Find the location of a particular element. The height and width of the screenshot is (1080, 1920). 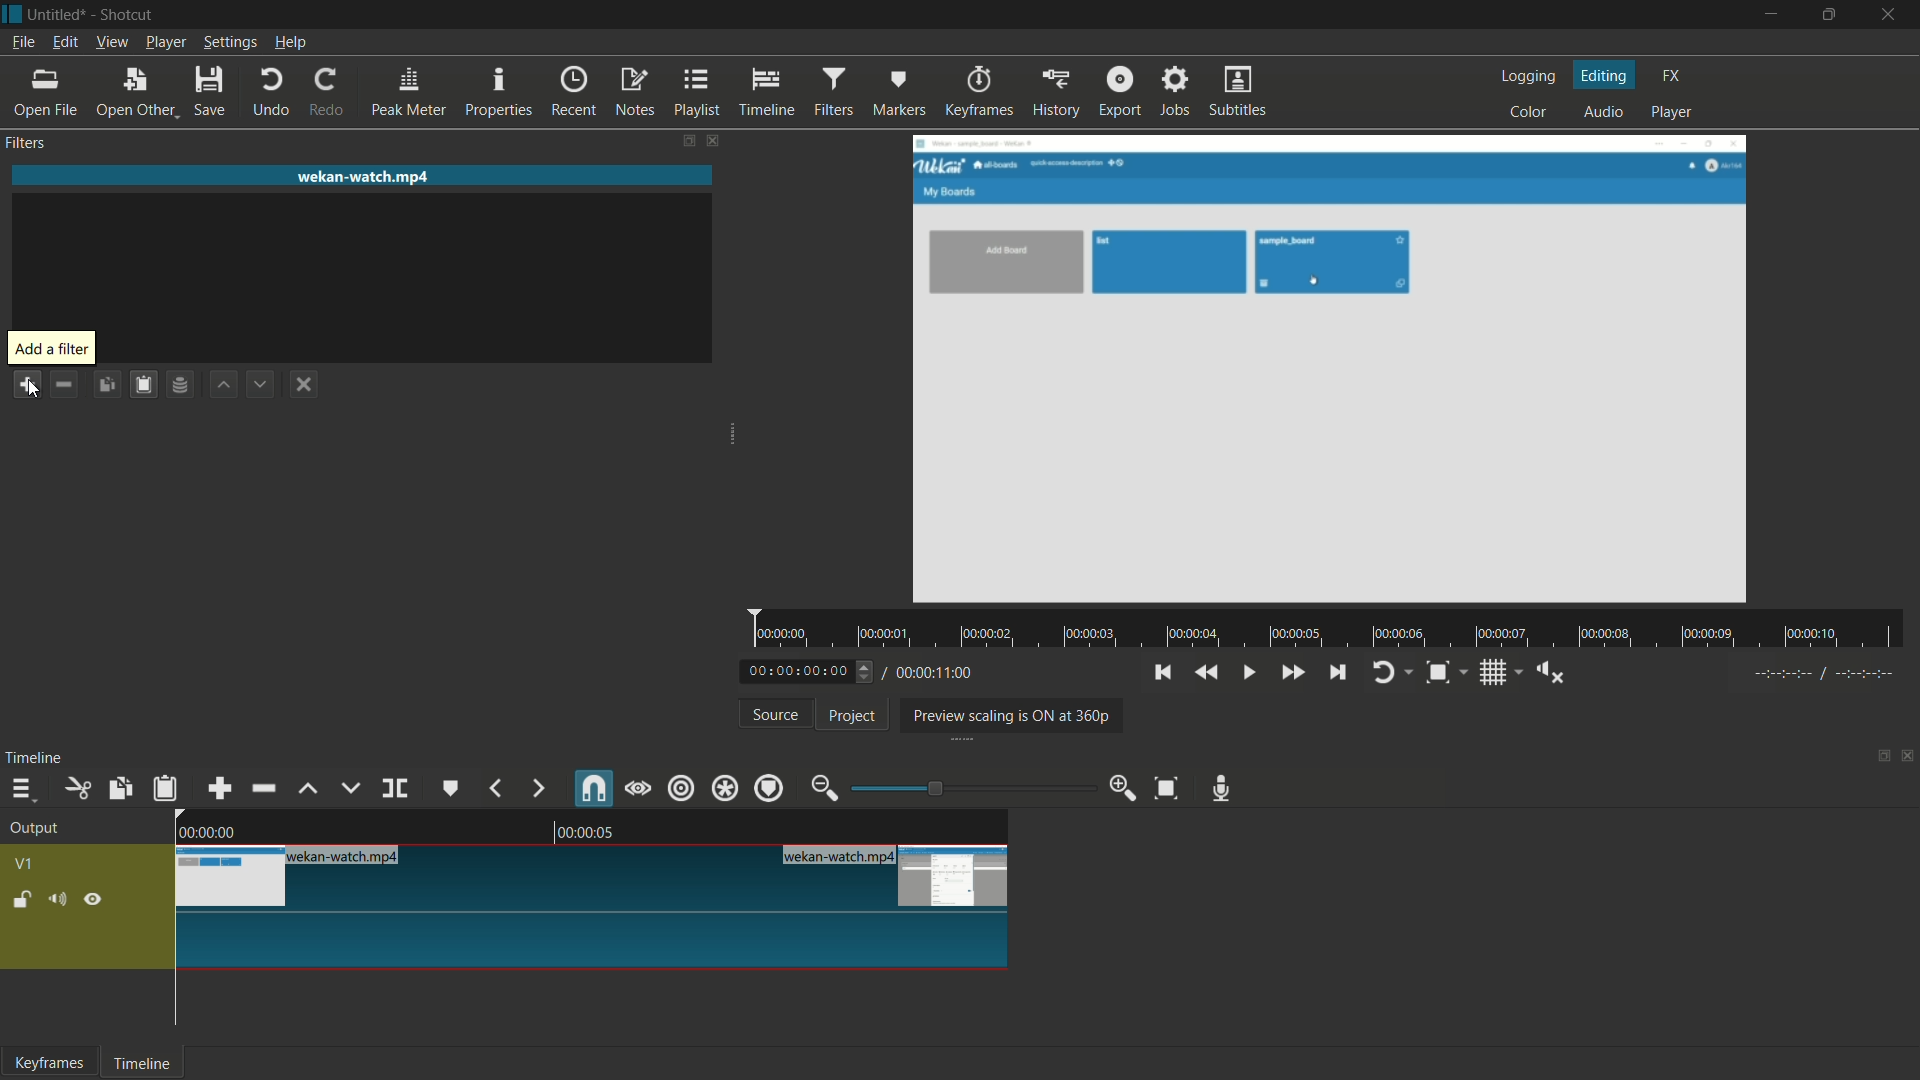

deselect a filter is located at coordinates (304, 382).